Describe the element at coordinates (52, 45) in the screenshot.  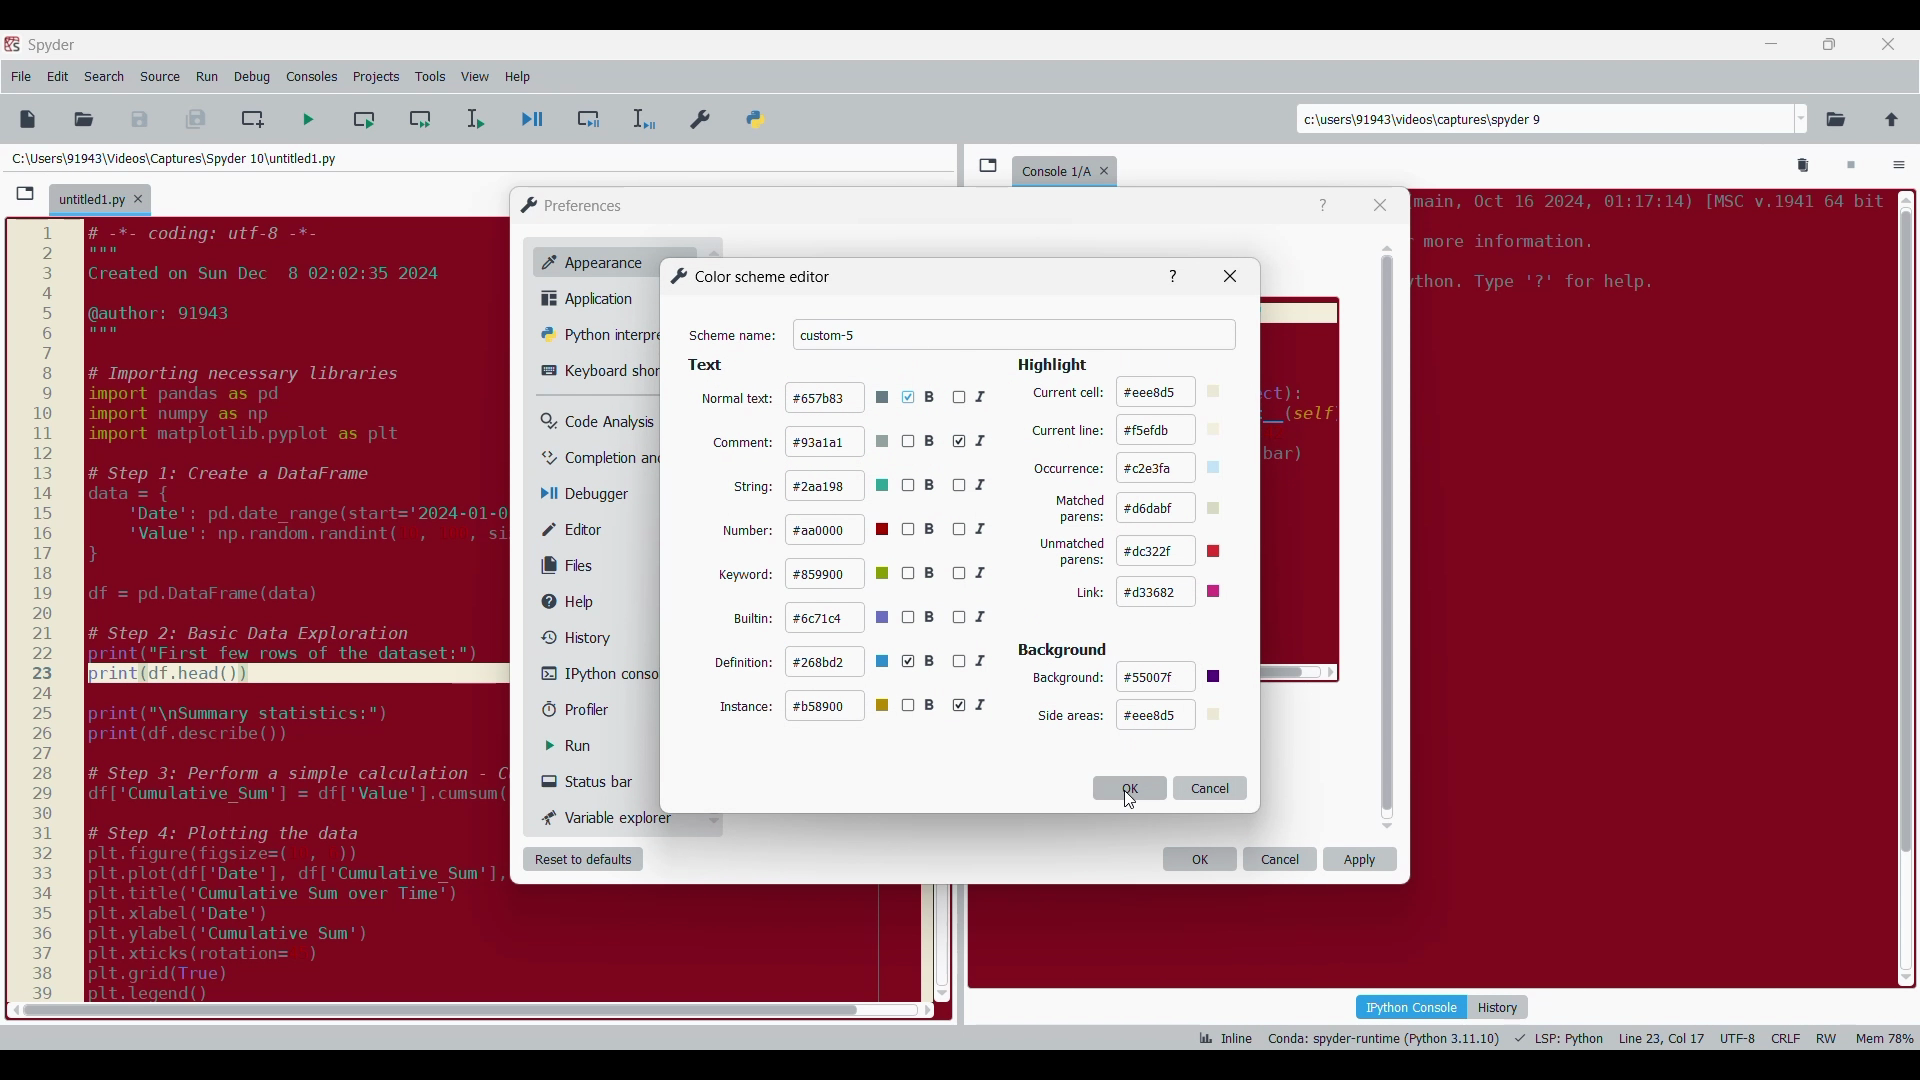
I see `Software name` at that location.